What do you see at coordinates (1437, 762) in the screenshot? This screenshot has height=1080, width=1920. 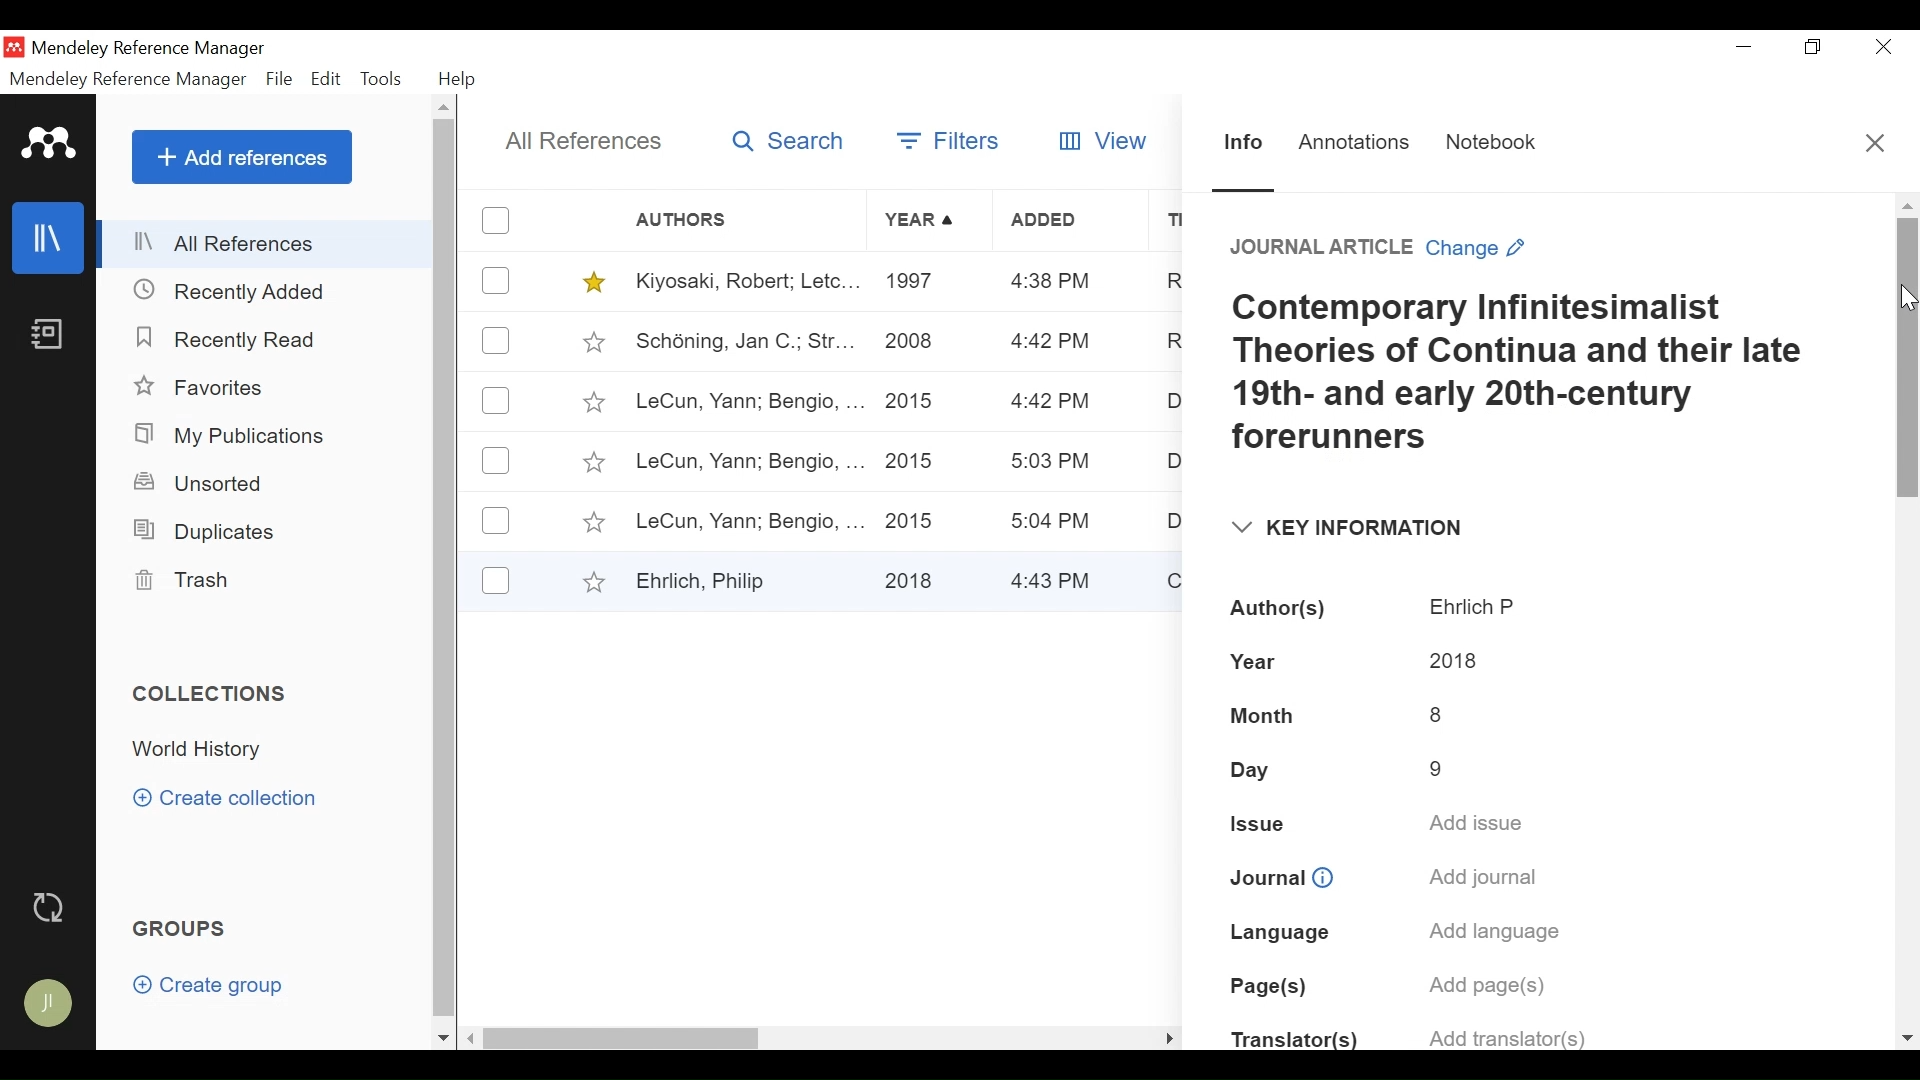 I see `9` at bounding box center [1437, 762].